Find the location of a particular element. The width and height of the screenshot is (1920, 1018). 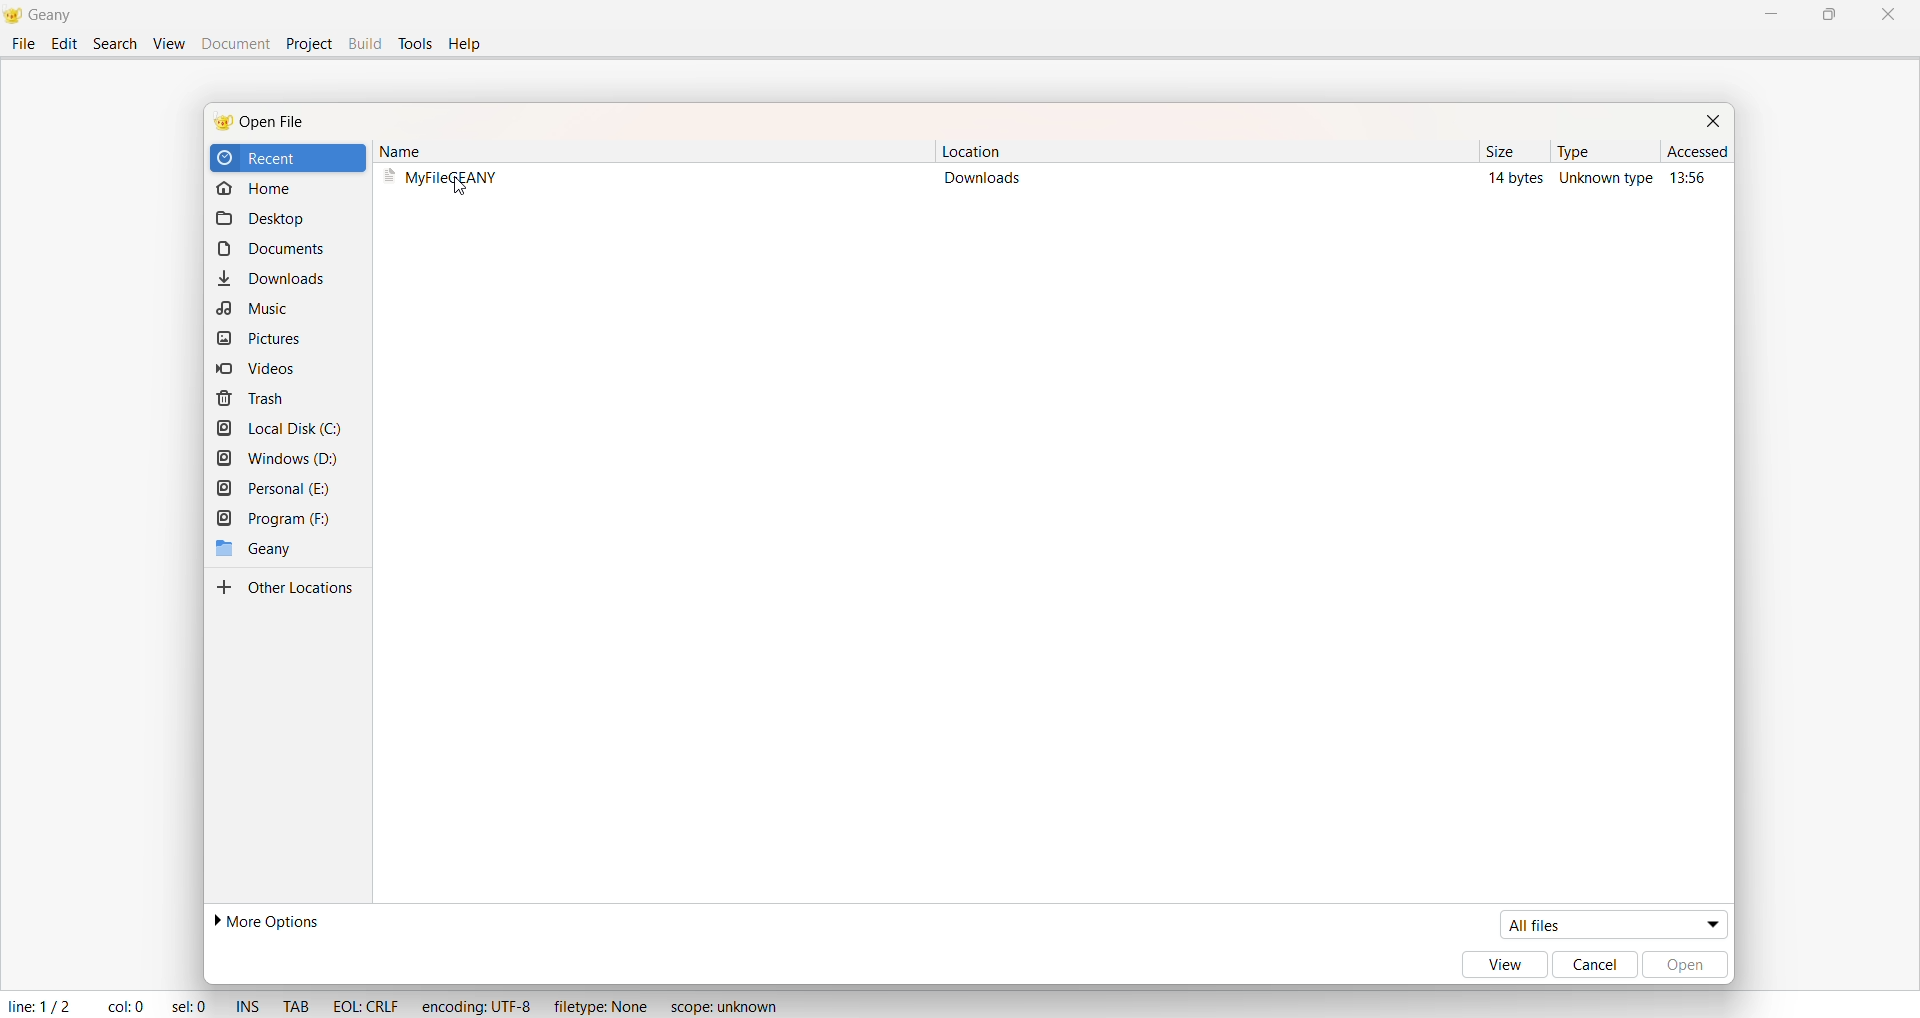

location is located at coordinates (970, 151).